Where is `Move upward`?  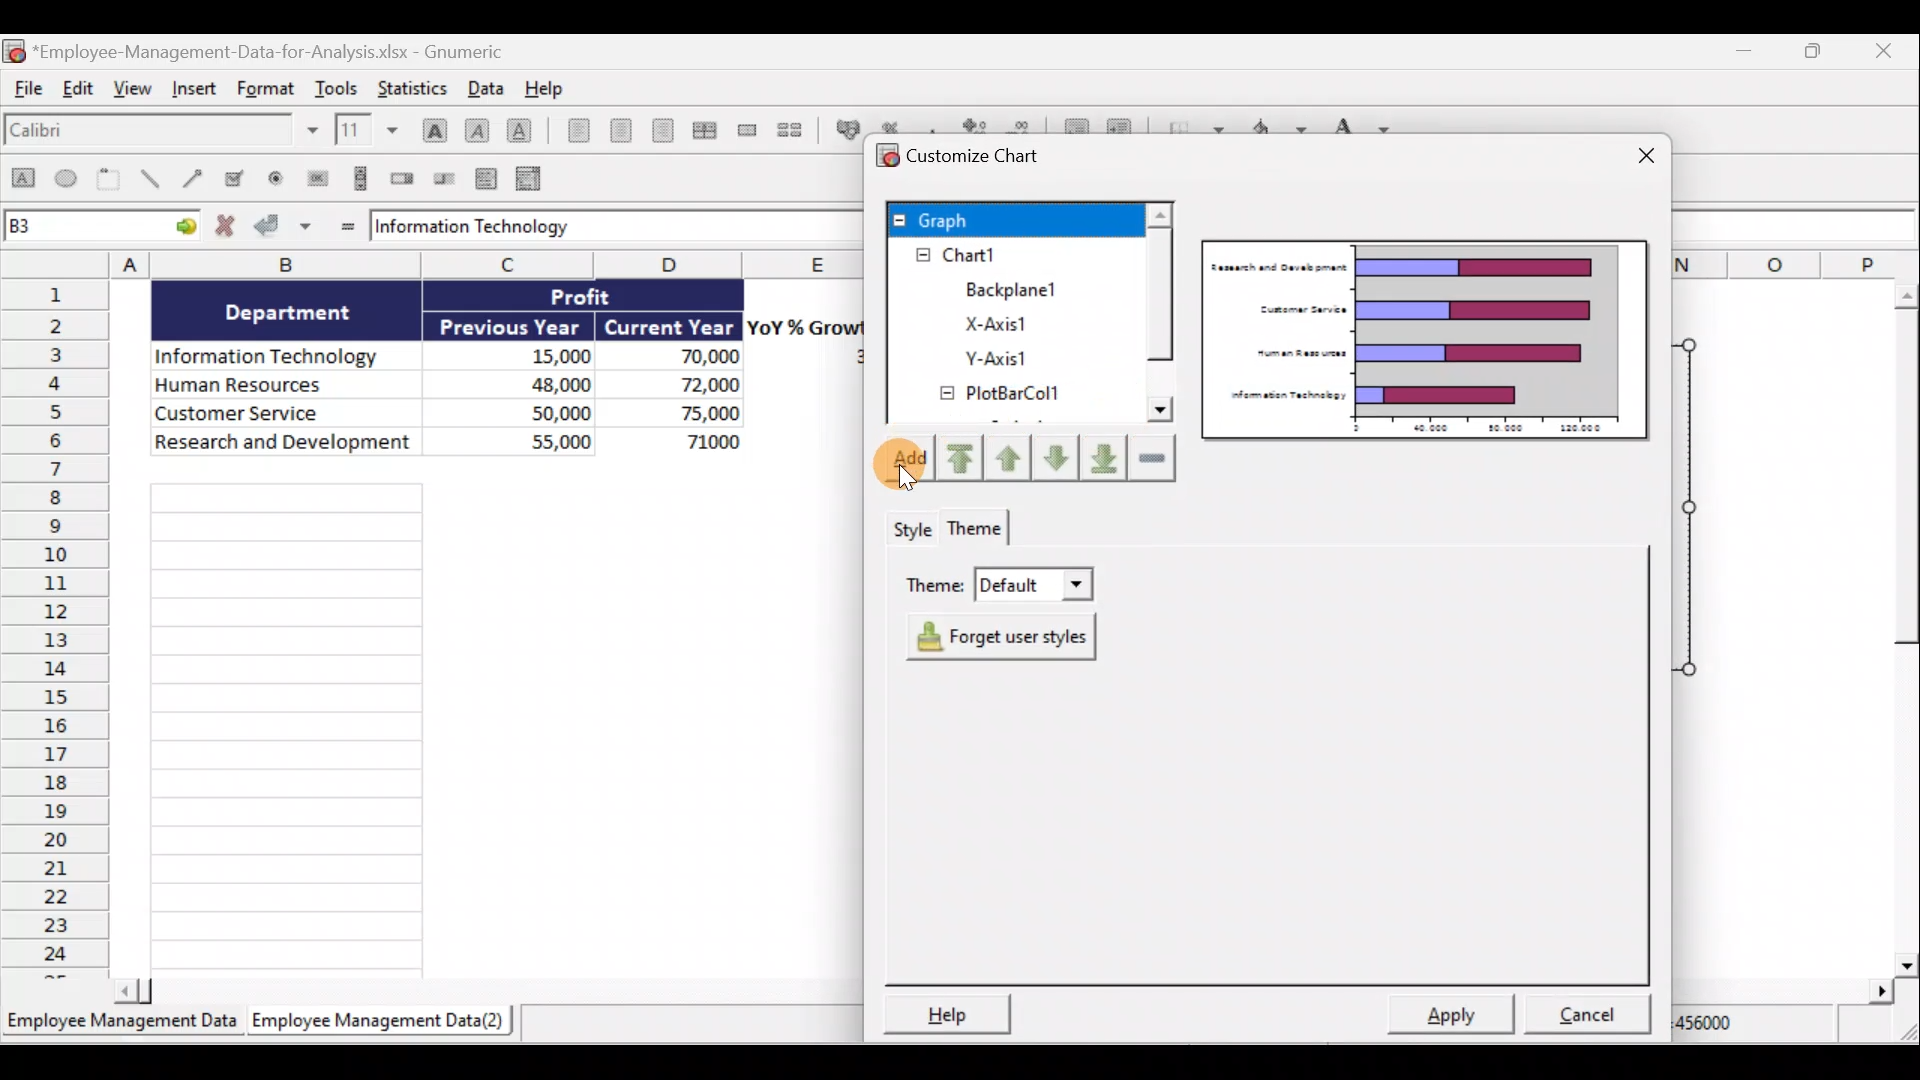
Move upward is located at coordinates (959, 461).